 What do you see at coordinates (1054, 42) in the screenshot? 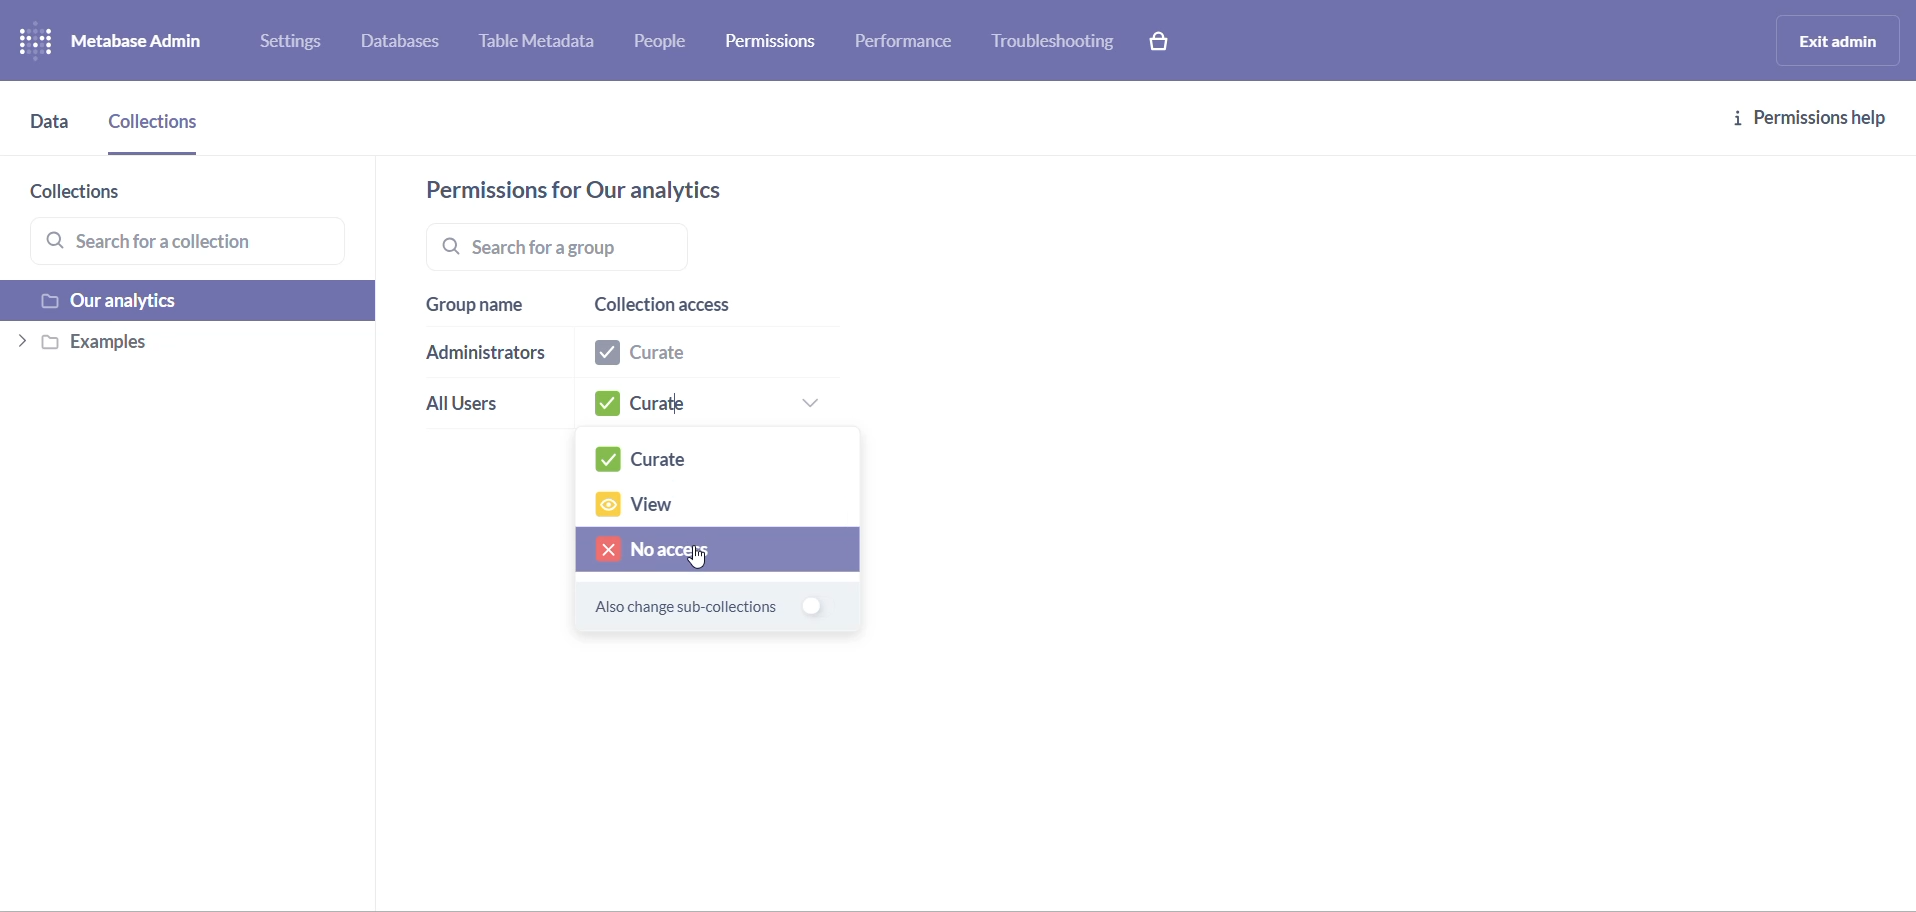
I see `troubleshooting` at bounding box center [1054, 42].